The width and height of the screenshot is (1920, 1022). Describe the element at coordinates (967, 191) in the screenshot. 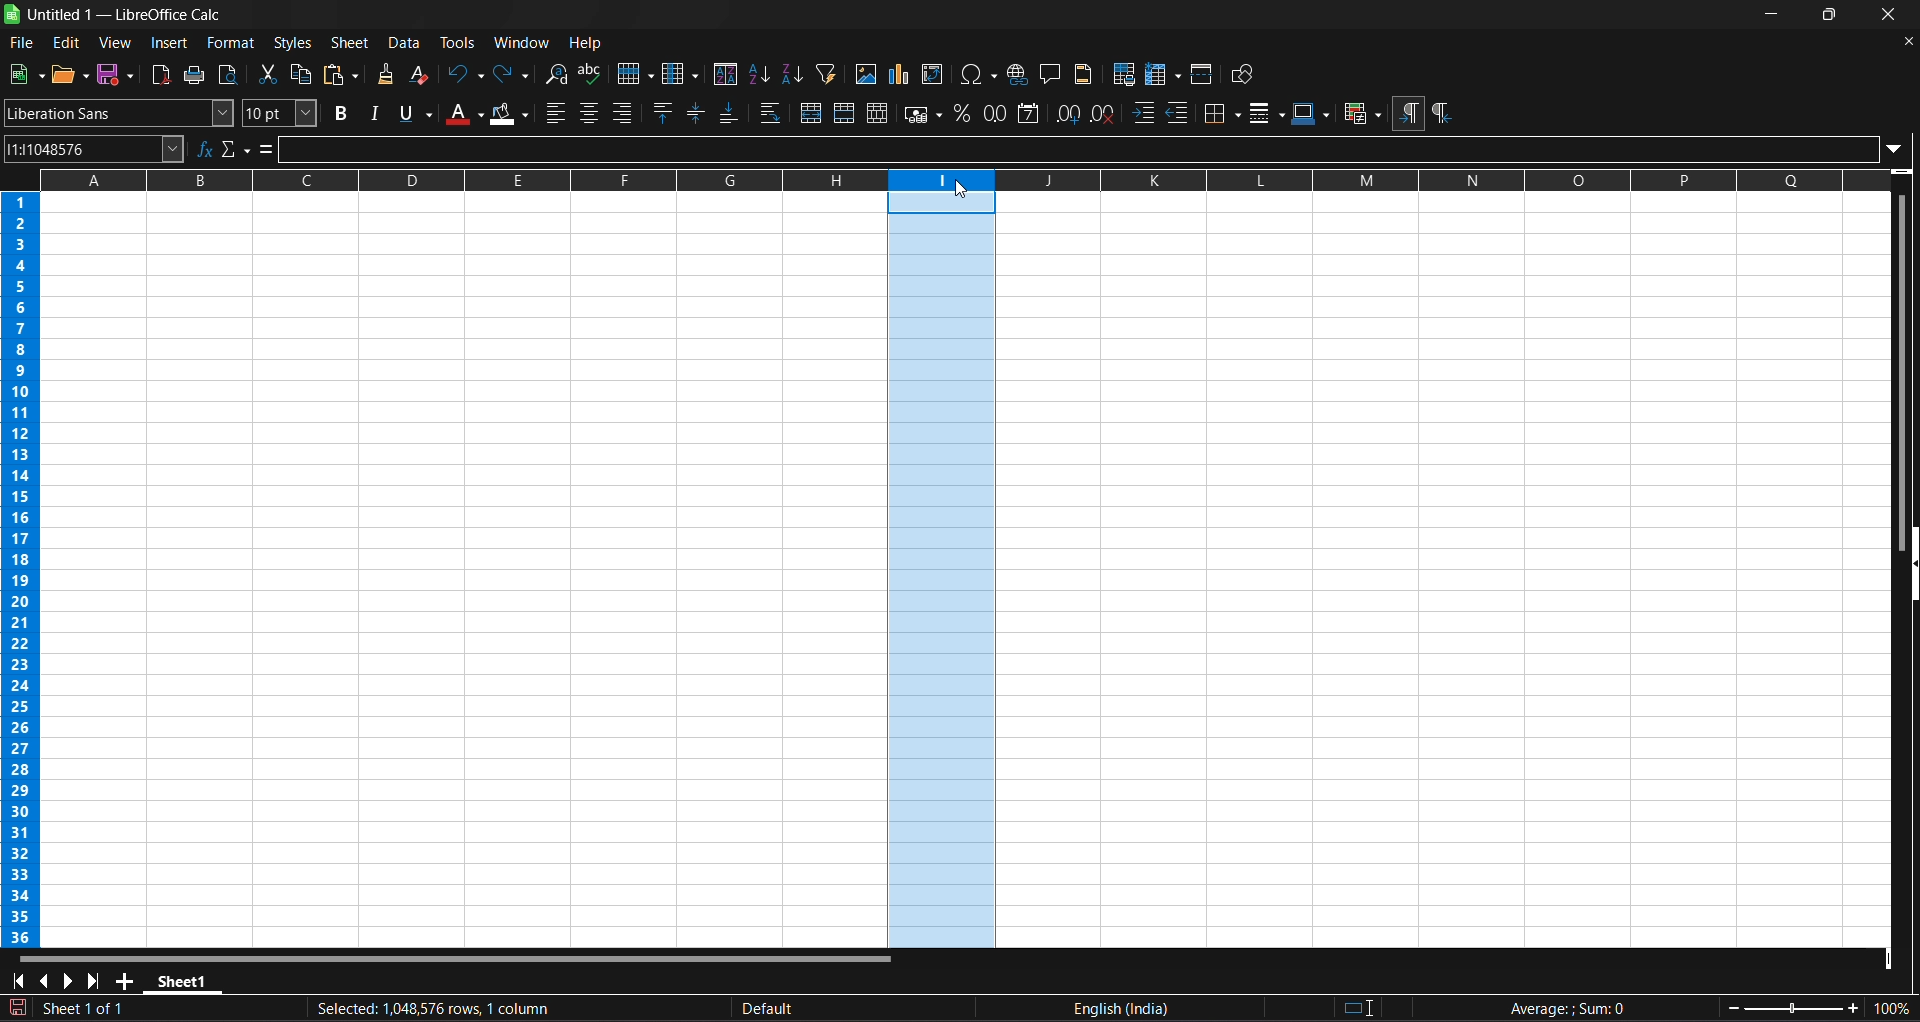

I see `cursor` at that location.